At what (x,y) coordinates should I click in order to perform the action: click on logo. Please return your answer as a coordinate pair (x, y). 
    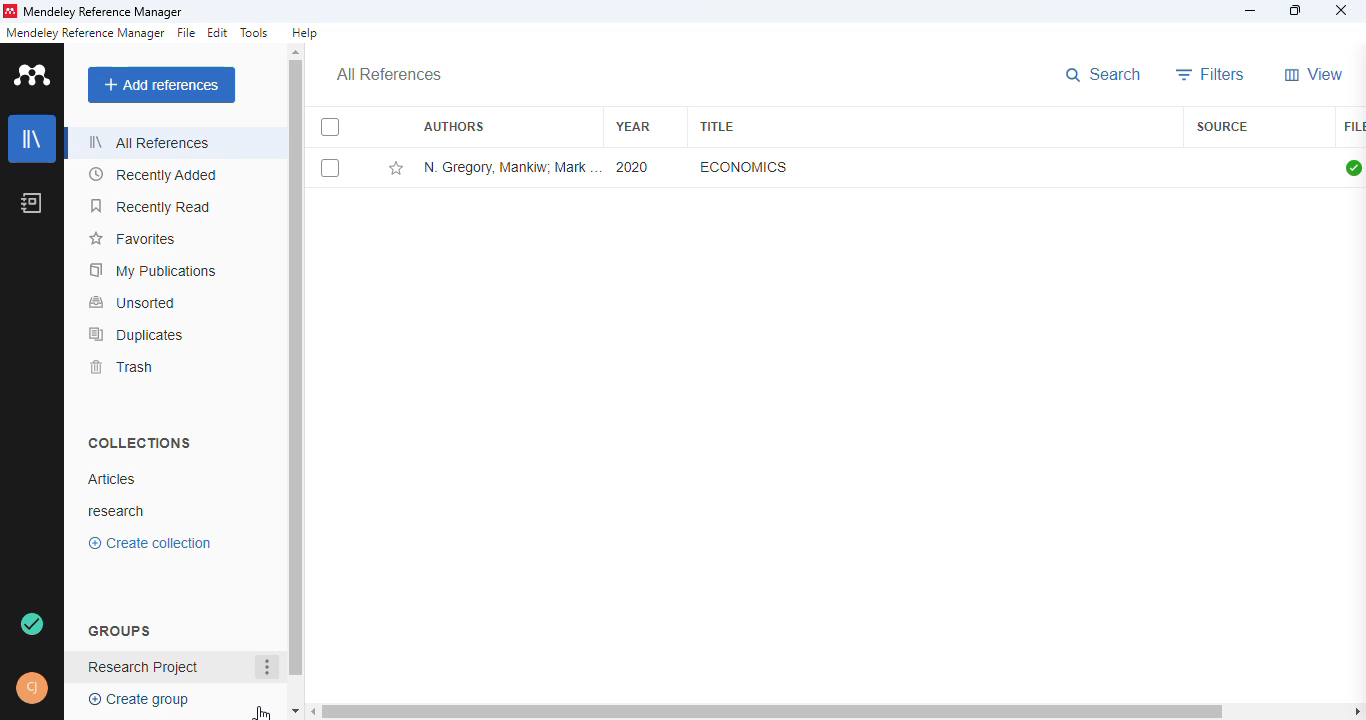
    Looking at the image, I should click on (10, 11).